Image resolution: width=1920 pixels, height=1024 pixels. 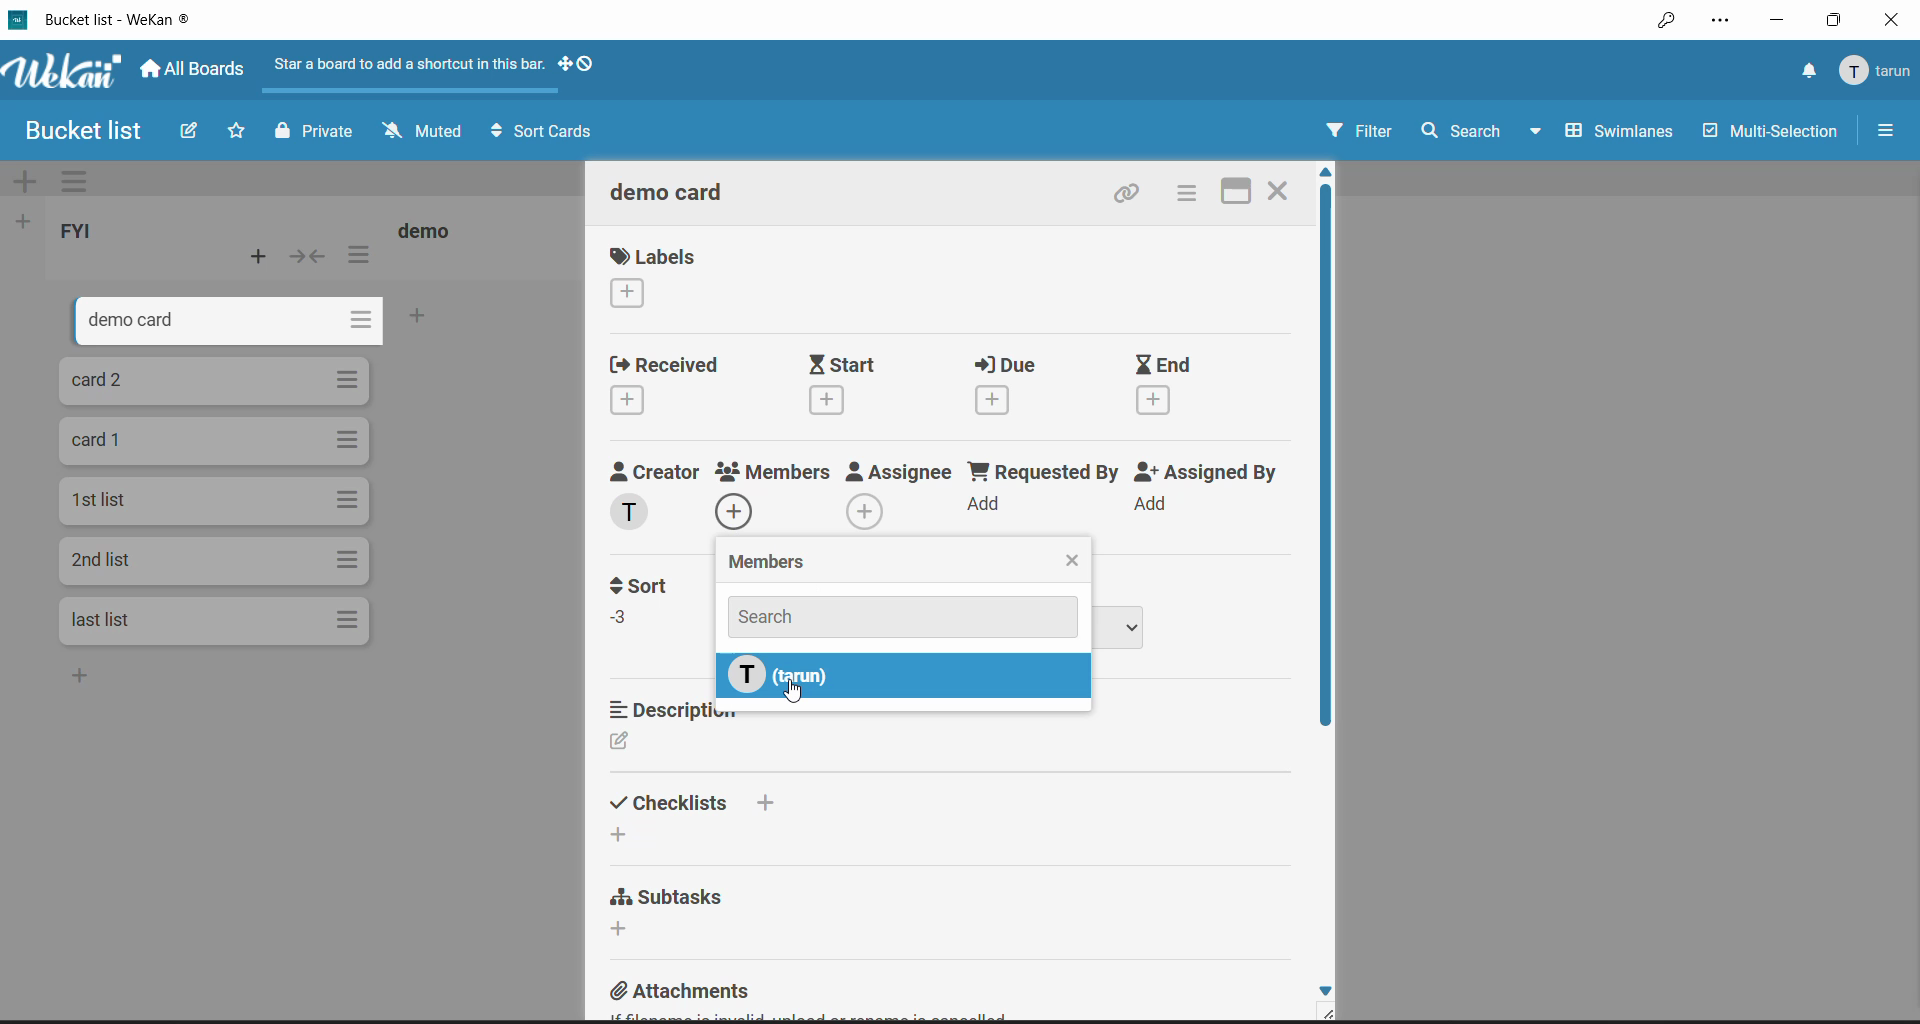 I want to click on assigned by, so click(x=1206, y=471).